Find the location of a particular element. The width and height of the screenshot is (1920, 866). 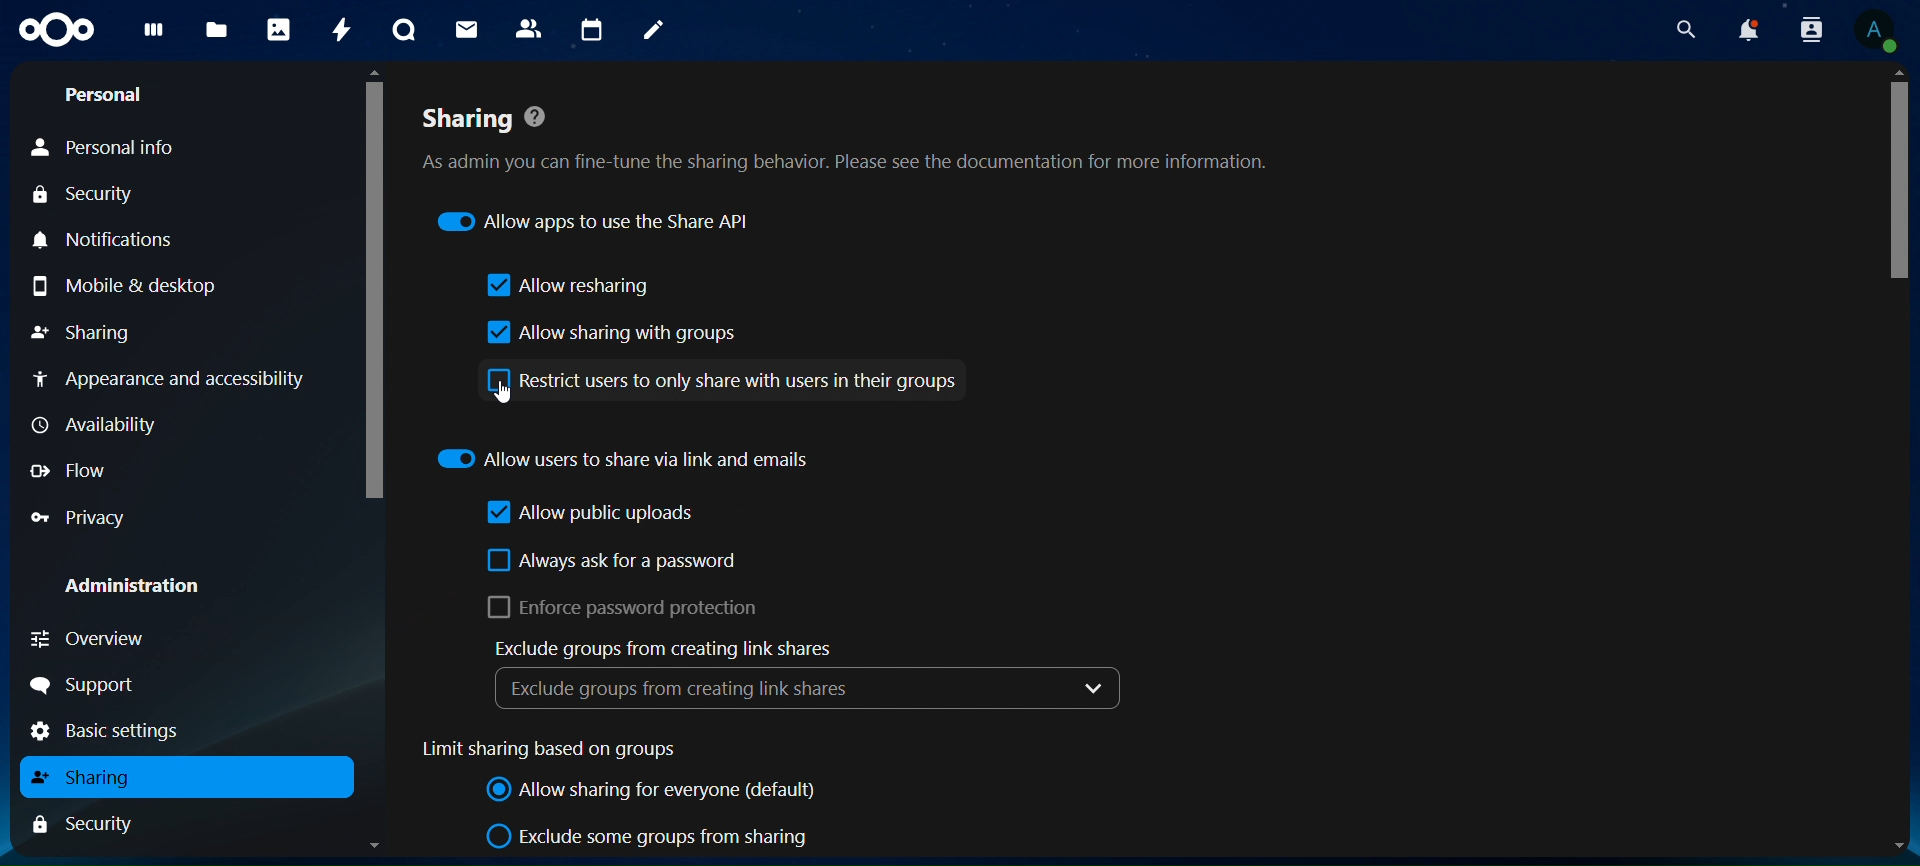

contact is located at coordinates (529, 27).